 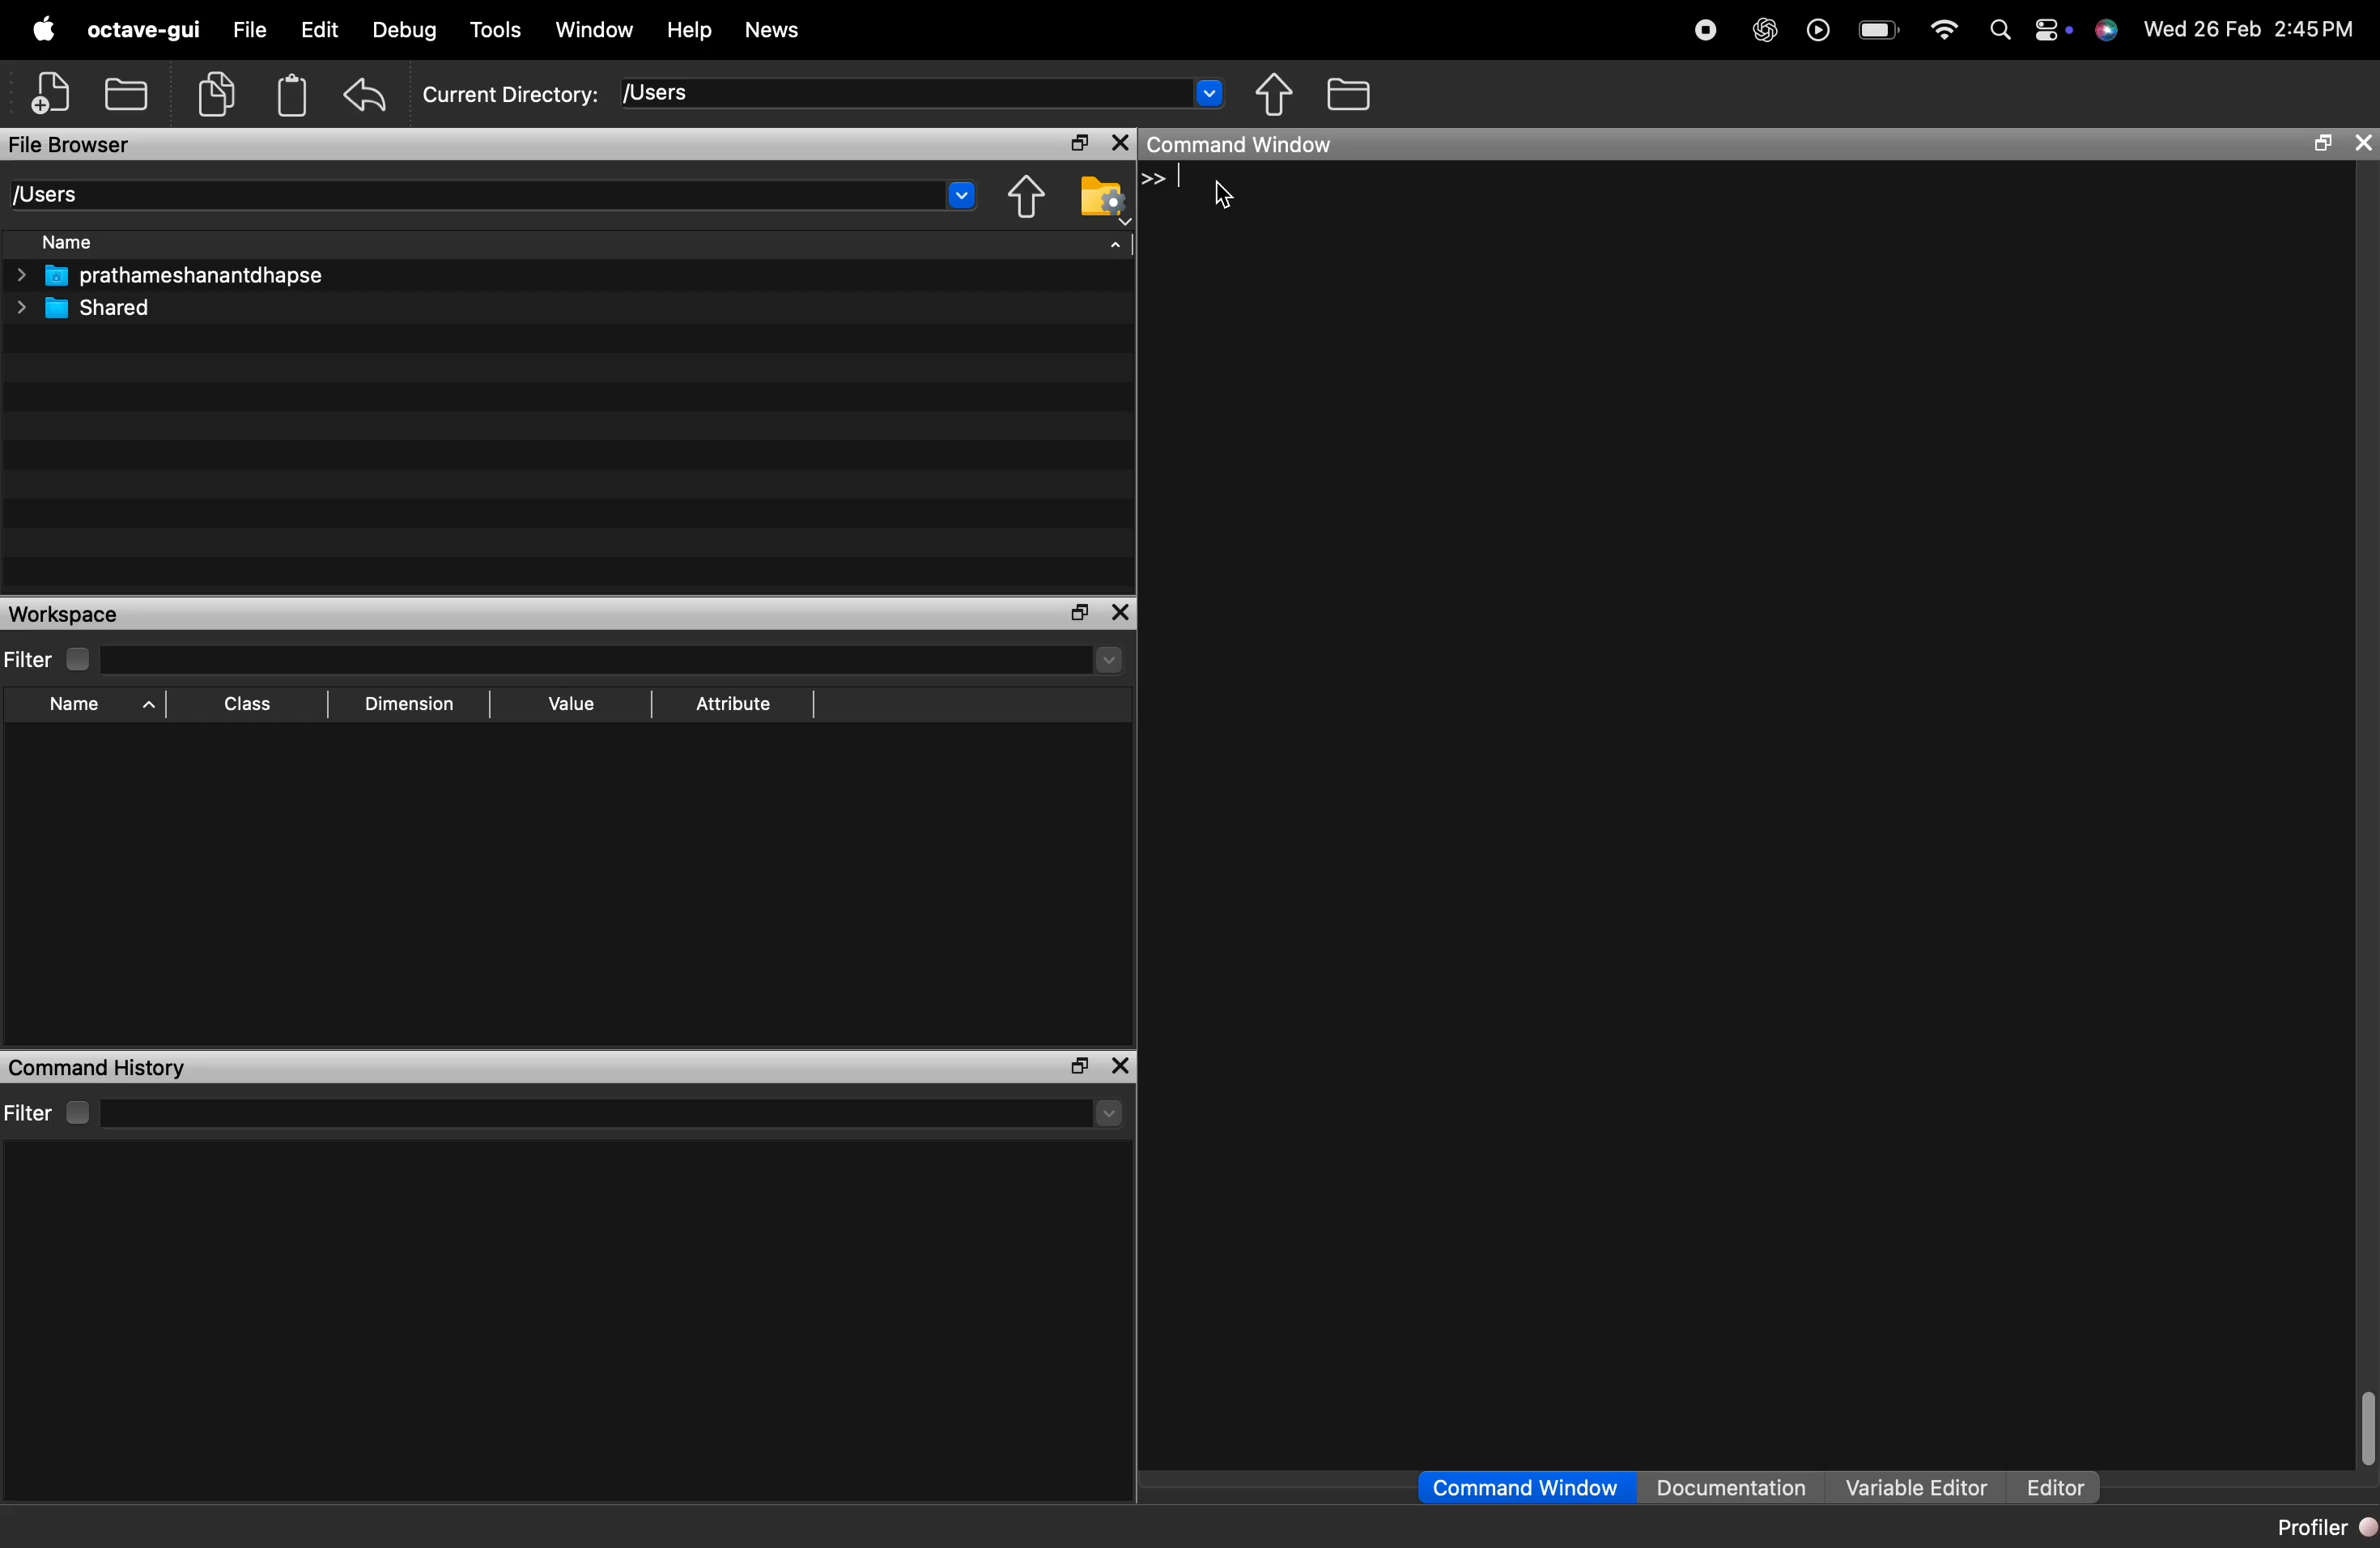 What do you see at coordinates (2315, 147) in the screenshot?
I see `maximise` at bounding box center [2315, 147].